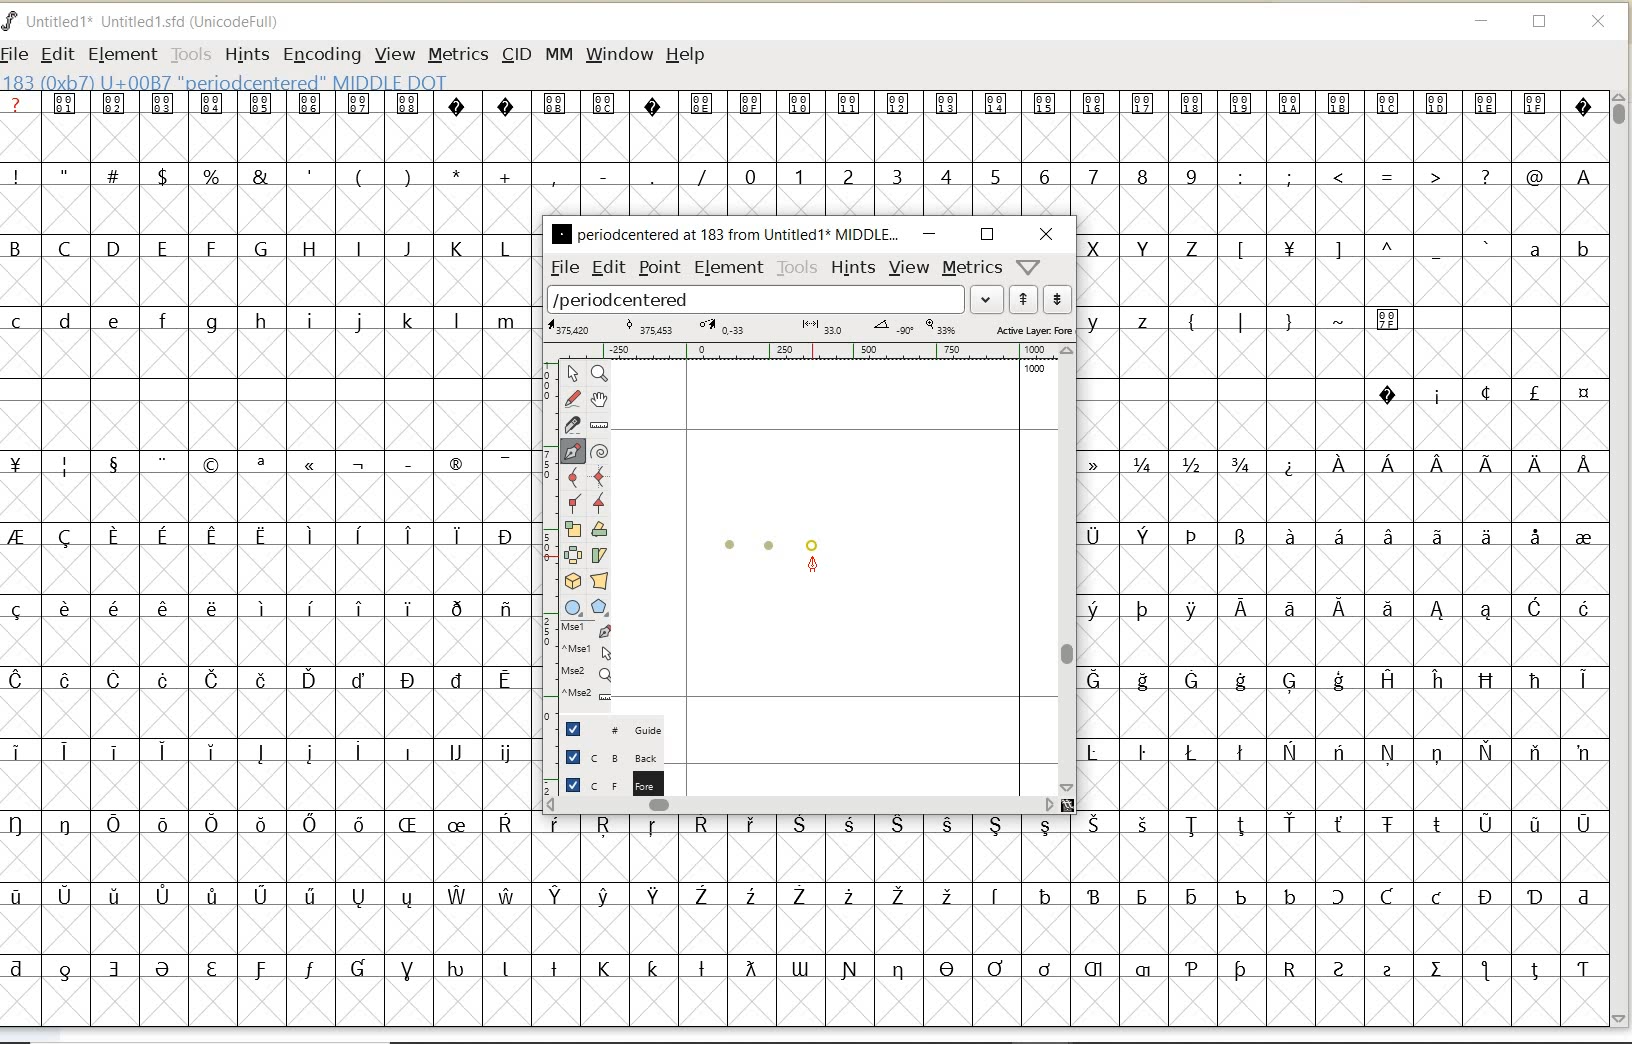 The height and width of the screenshot is (1044, 1632). What do you see at coordinates (1147, 247) in the screenshot?
I see `uppercase letters` at bounding box center [1147, 247].